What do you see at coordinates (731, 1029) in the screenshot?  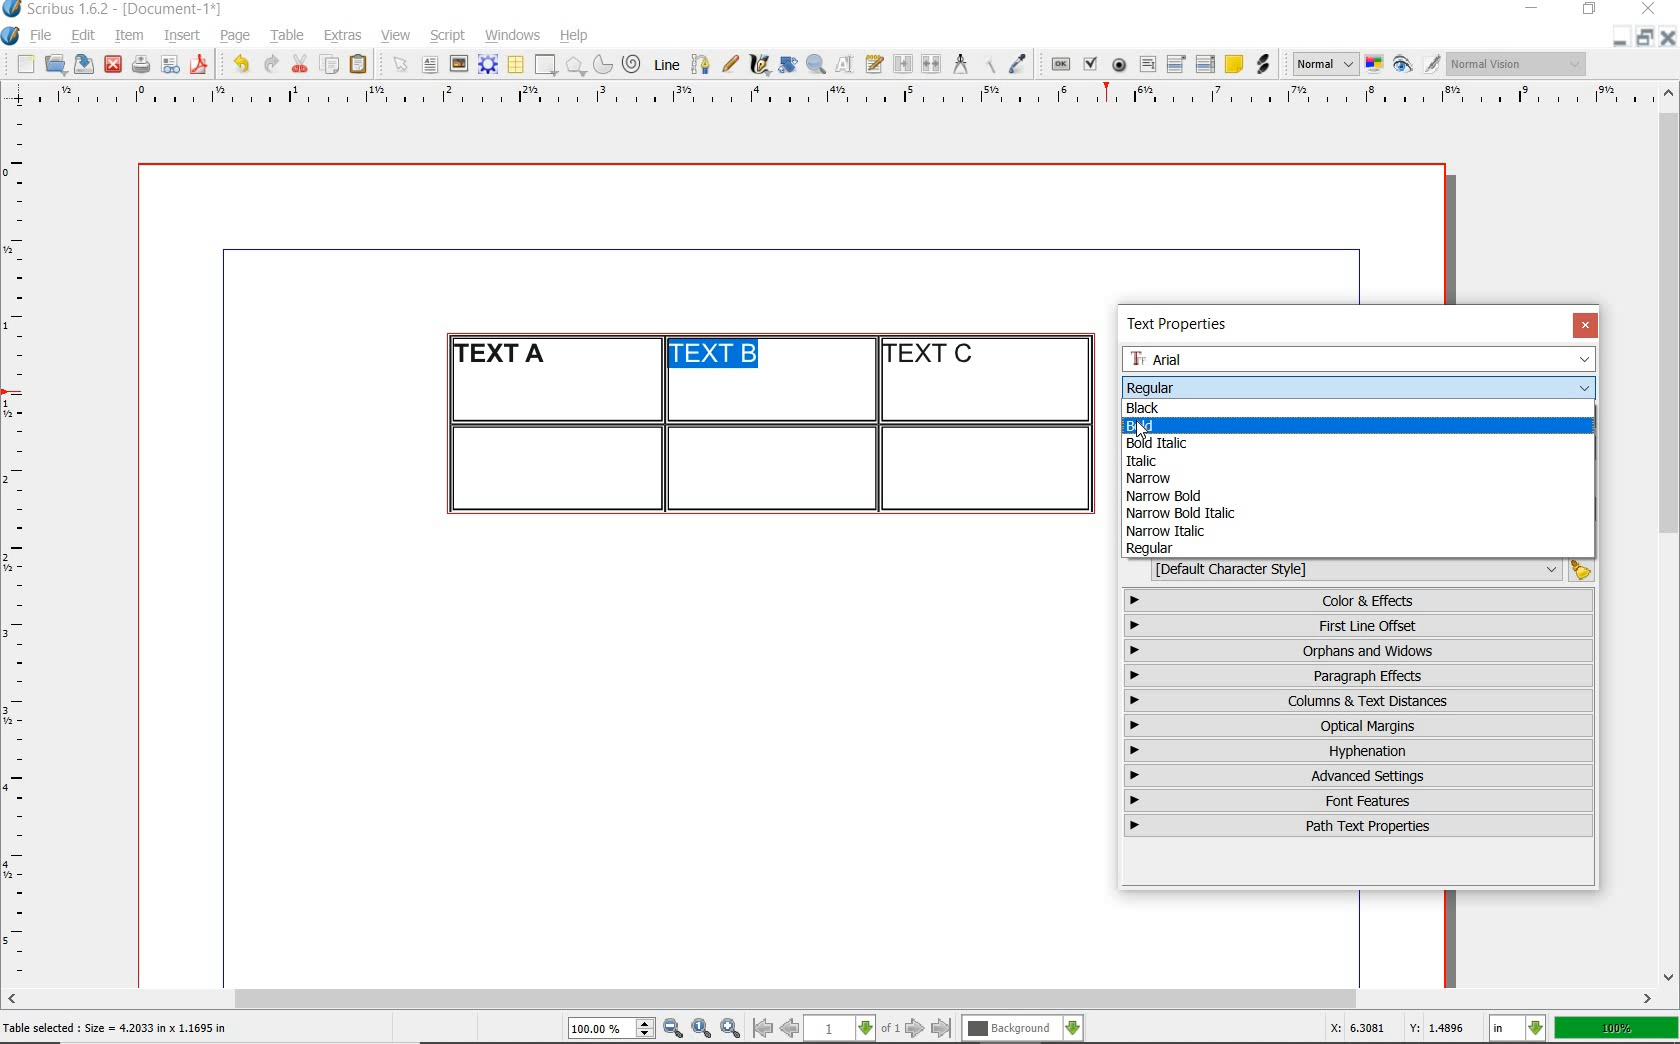 I see `zoom in` at bounding box center [731, 1029].